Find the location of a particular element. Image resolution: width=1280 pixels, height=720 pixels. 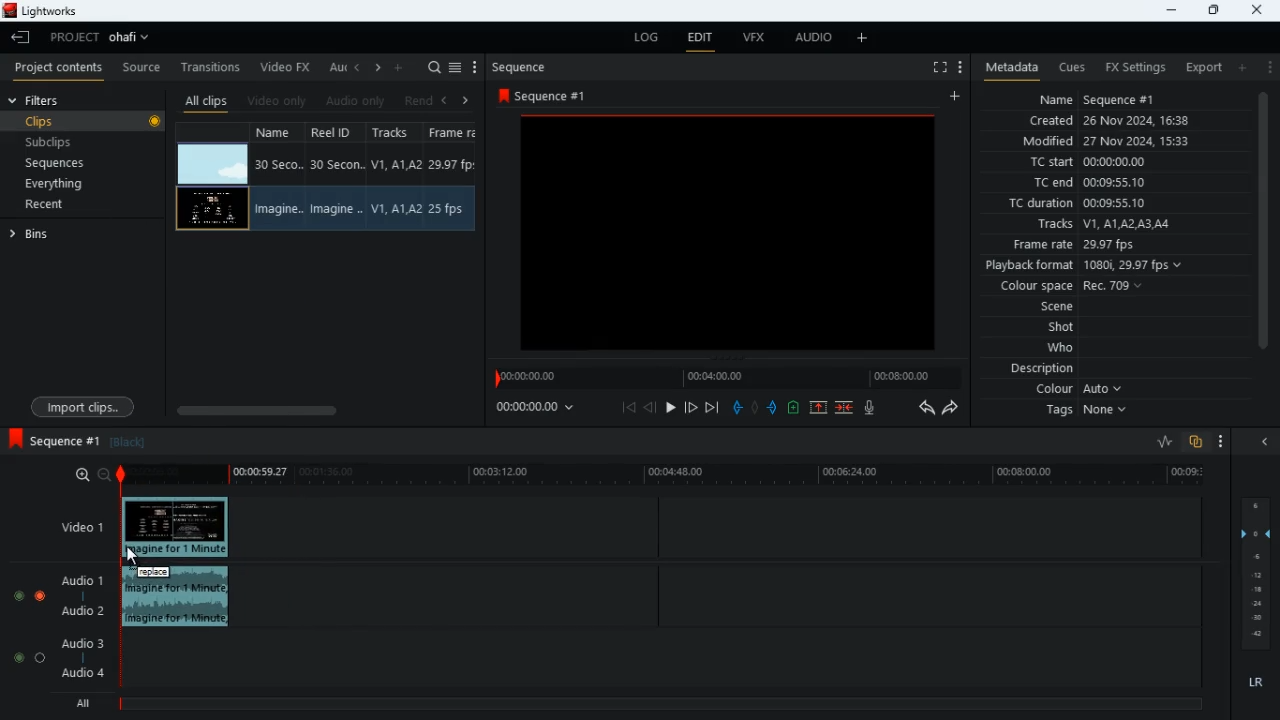

up is located at coordinates (817, 408).